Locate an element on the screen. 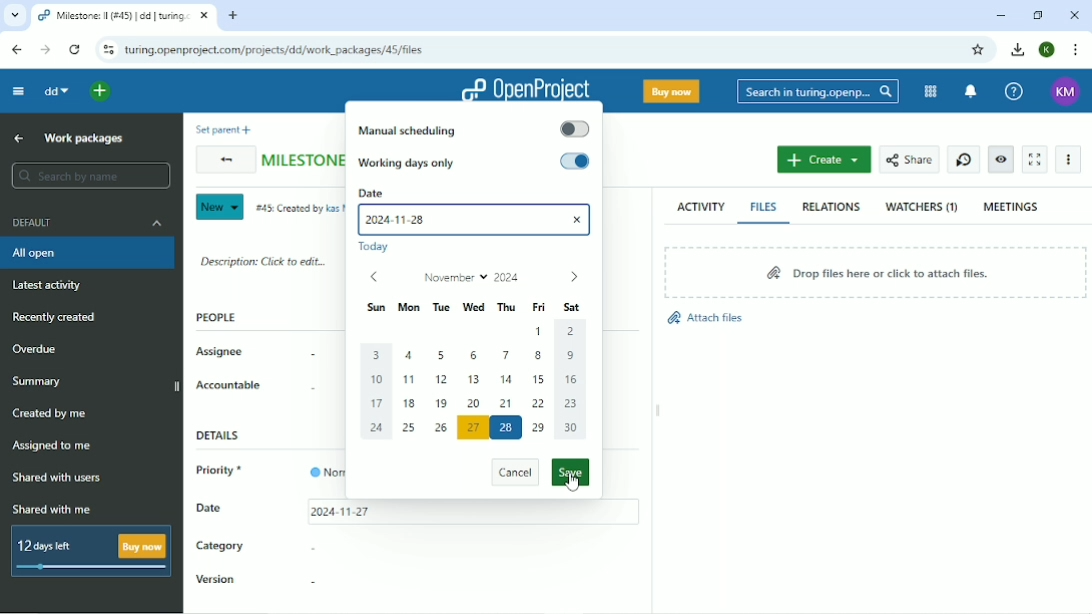  Site is located at coordinates (283, 50).